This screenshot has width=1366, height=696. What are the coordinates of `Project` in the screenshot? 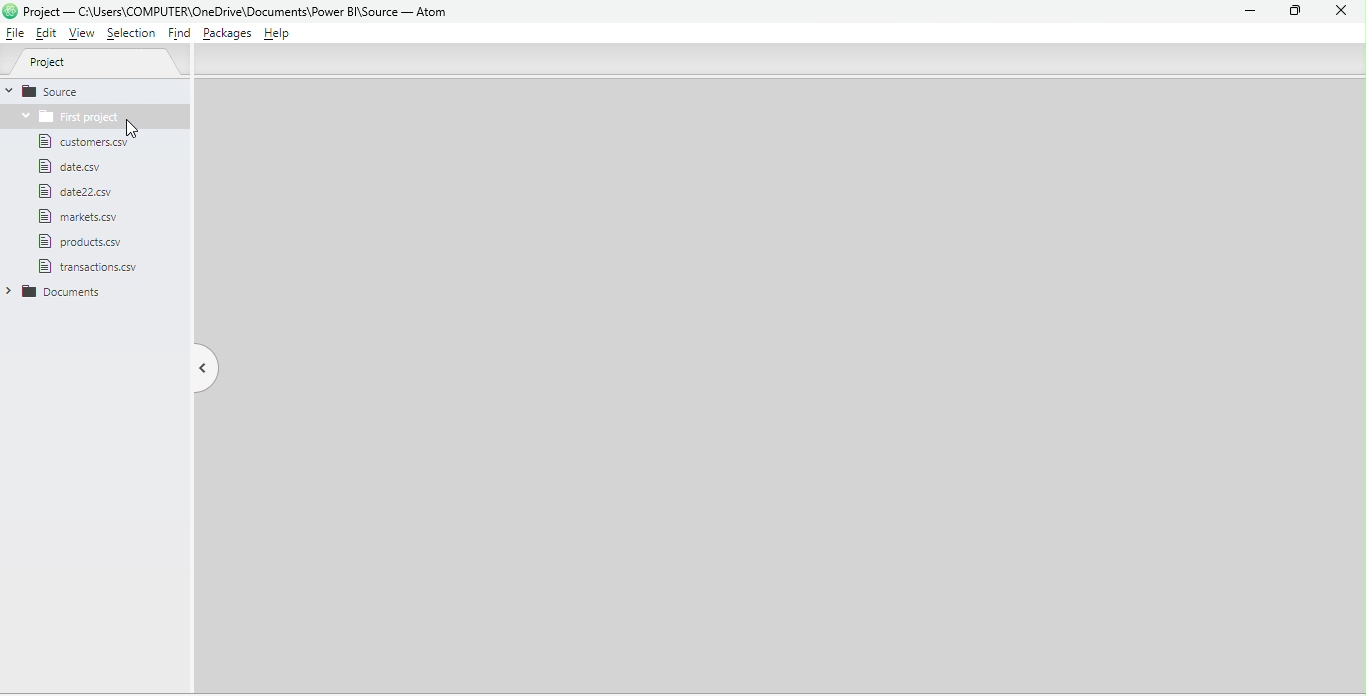 It's located at (102, 64).